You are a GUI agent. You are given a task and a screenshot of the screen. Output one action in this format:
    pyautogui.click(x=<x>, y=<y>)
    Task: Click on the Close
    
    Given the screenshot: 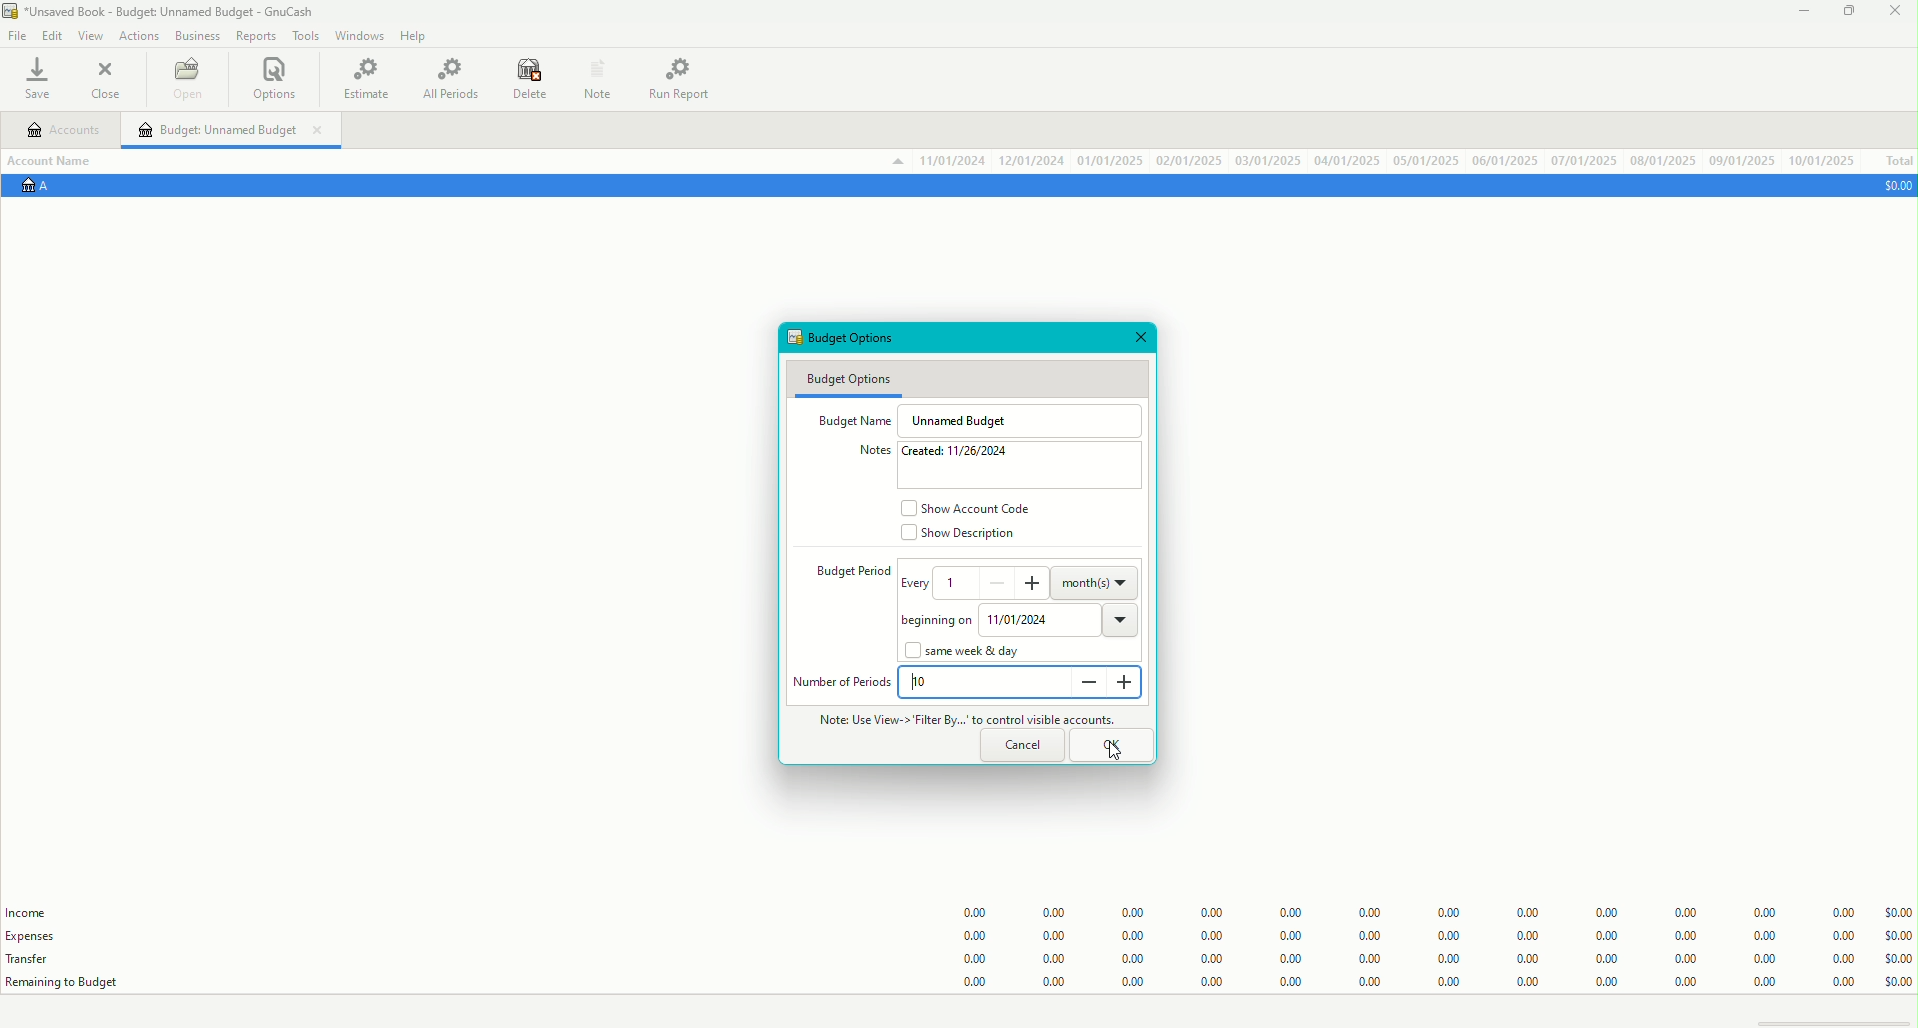 What is the action you would take?
    pyautogui.click(x=1141, y=339)
    